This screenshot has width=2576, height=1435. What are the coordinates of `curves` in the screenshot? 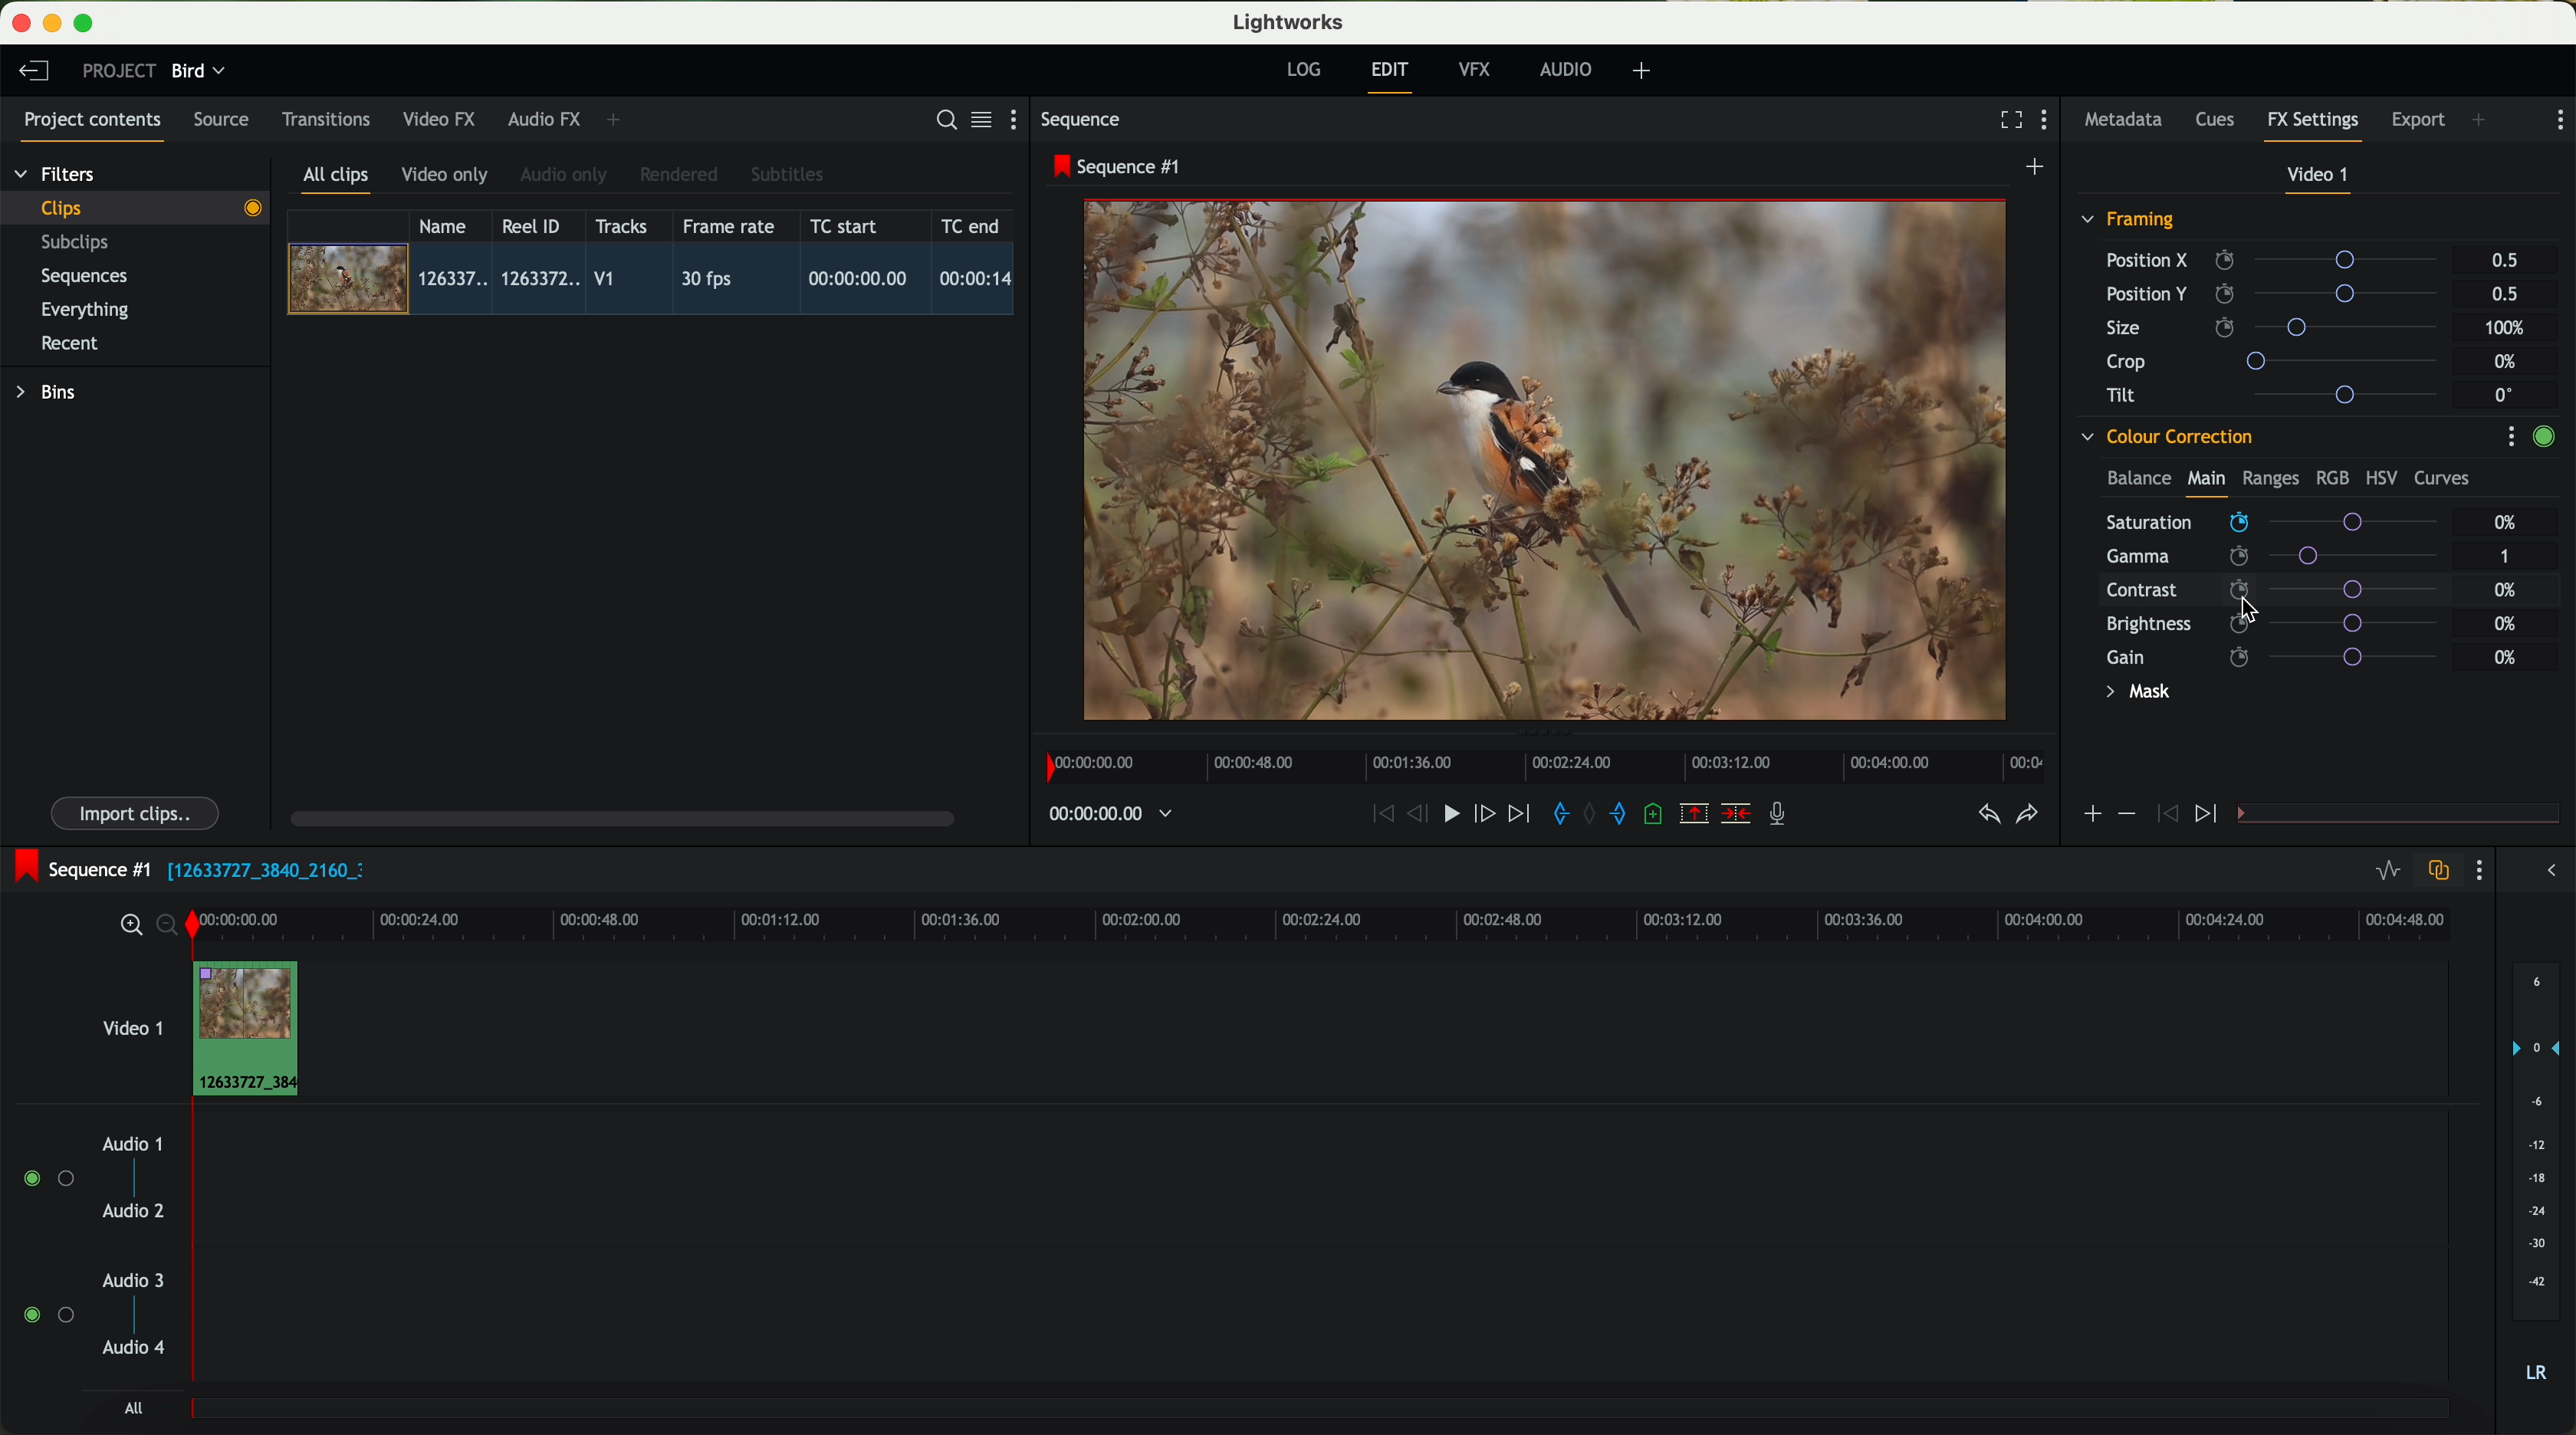 It's located at (2442, 479).